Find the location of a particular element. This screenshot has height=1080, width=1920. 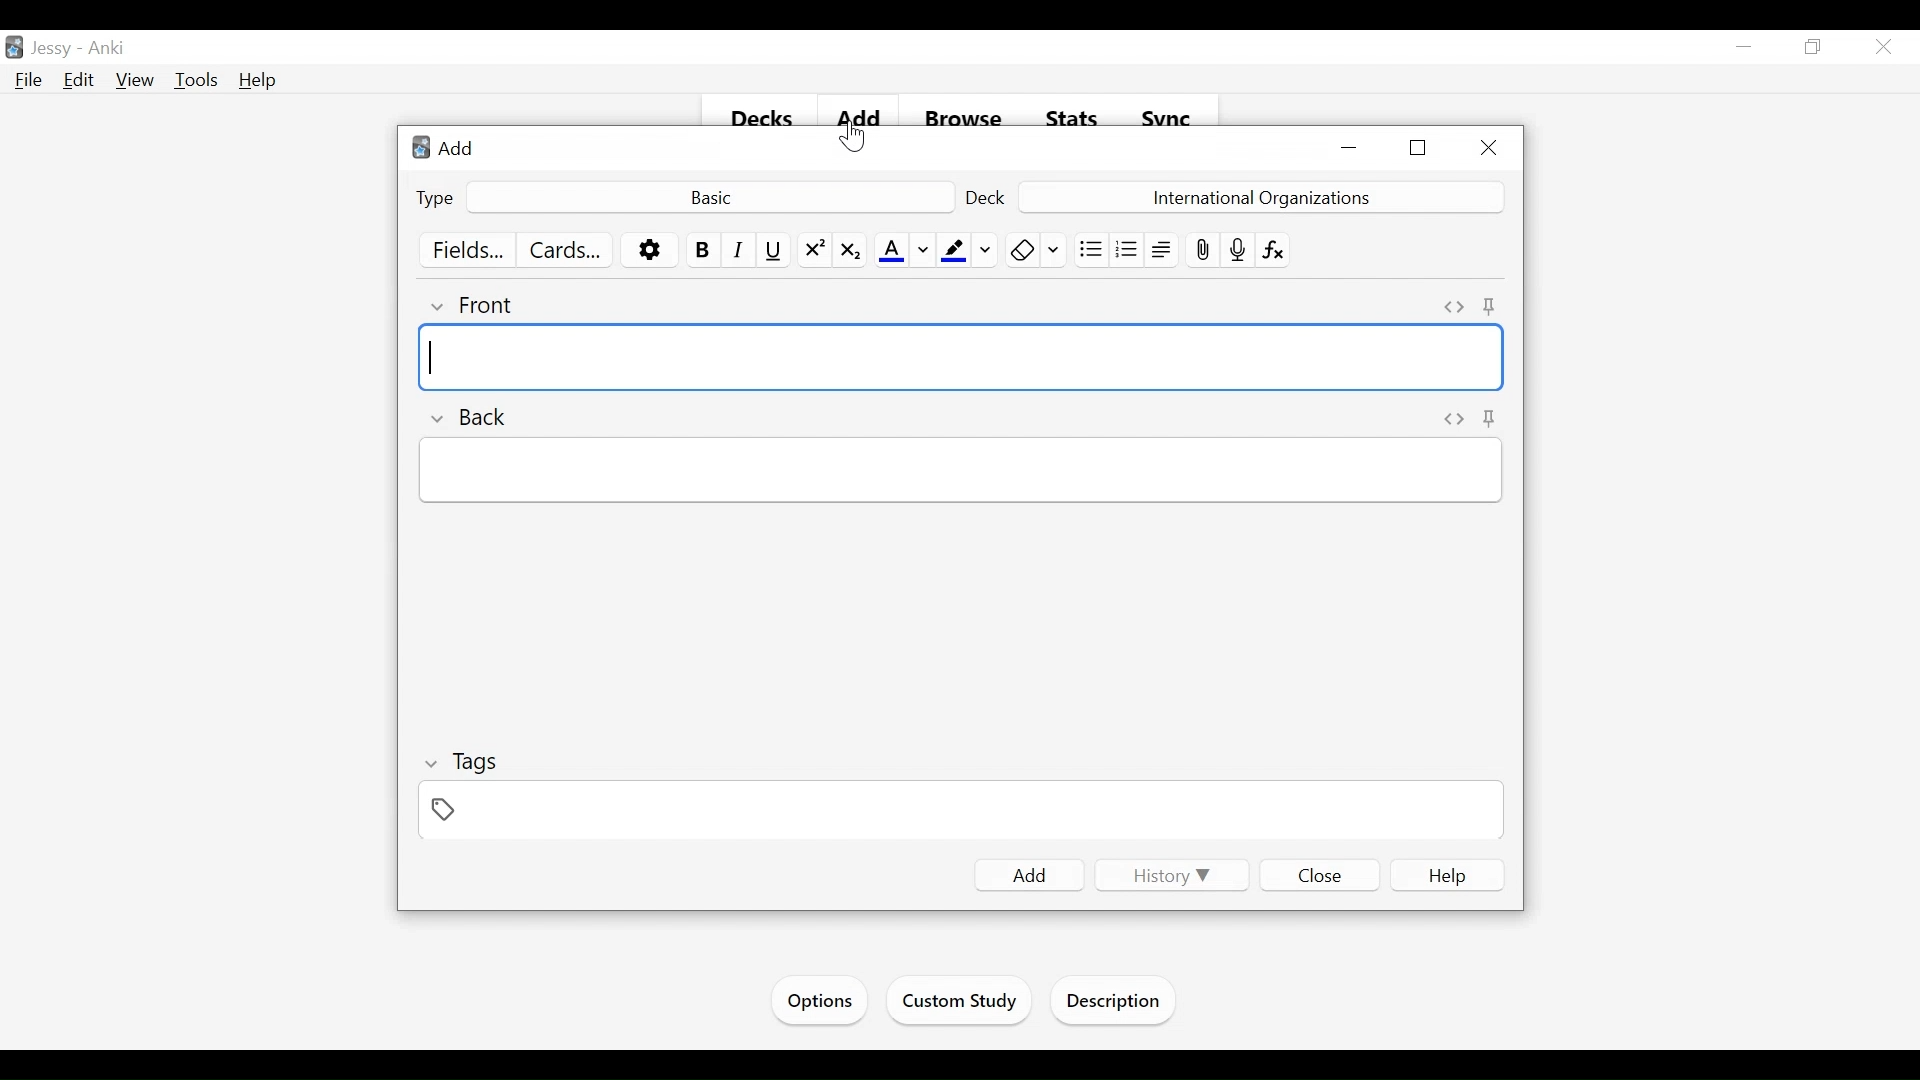

Deck is located at coordinates (986, 197).